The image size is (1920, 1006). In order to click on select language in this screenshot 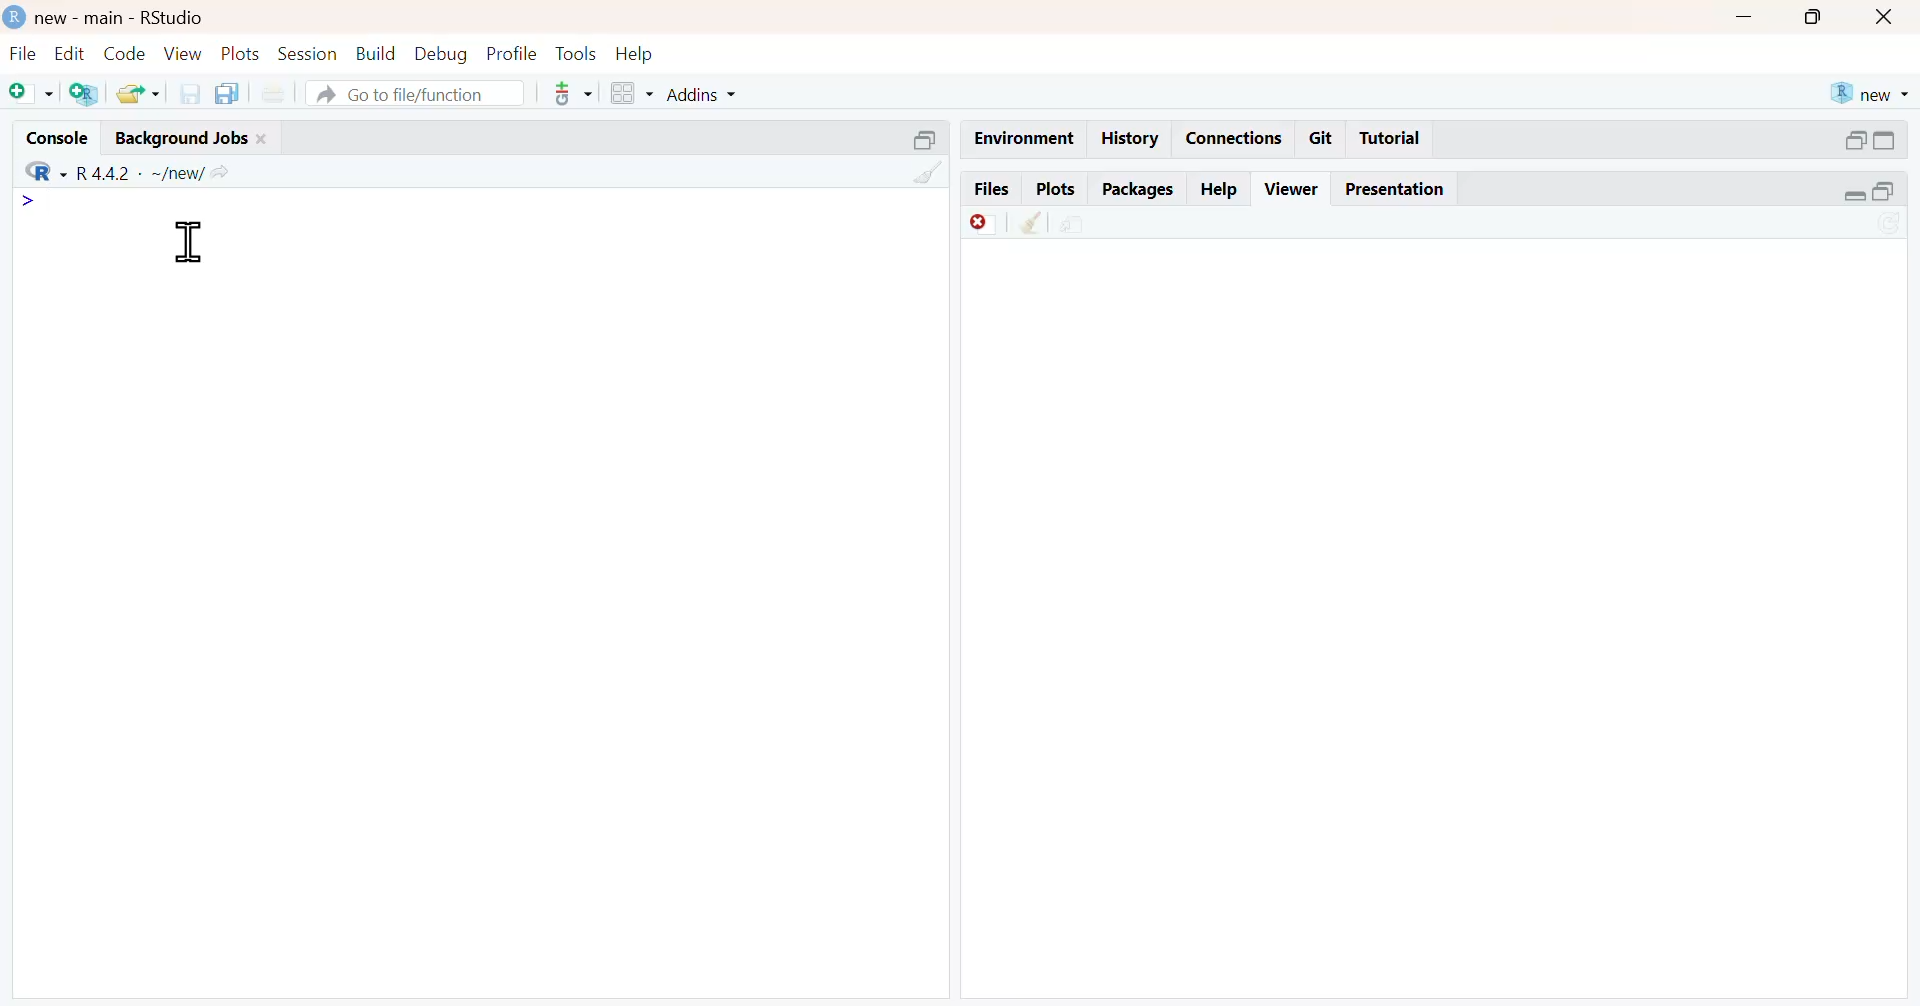, I will do `click(36, 170)`.